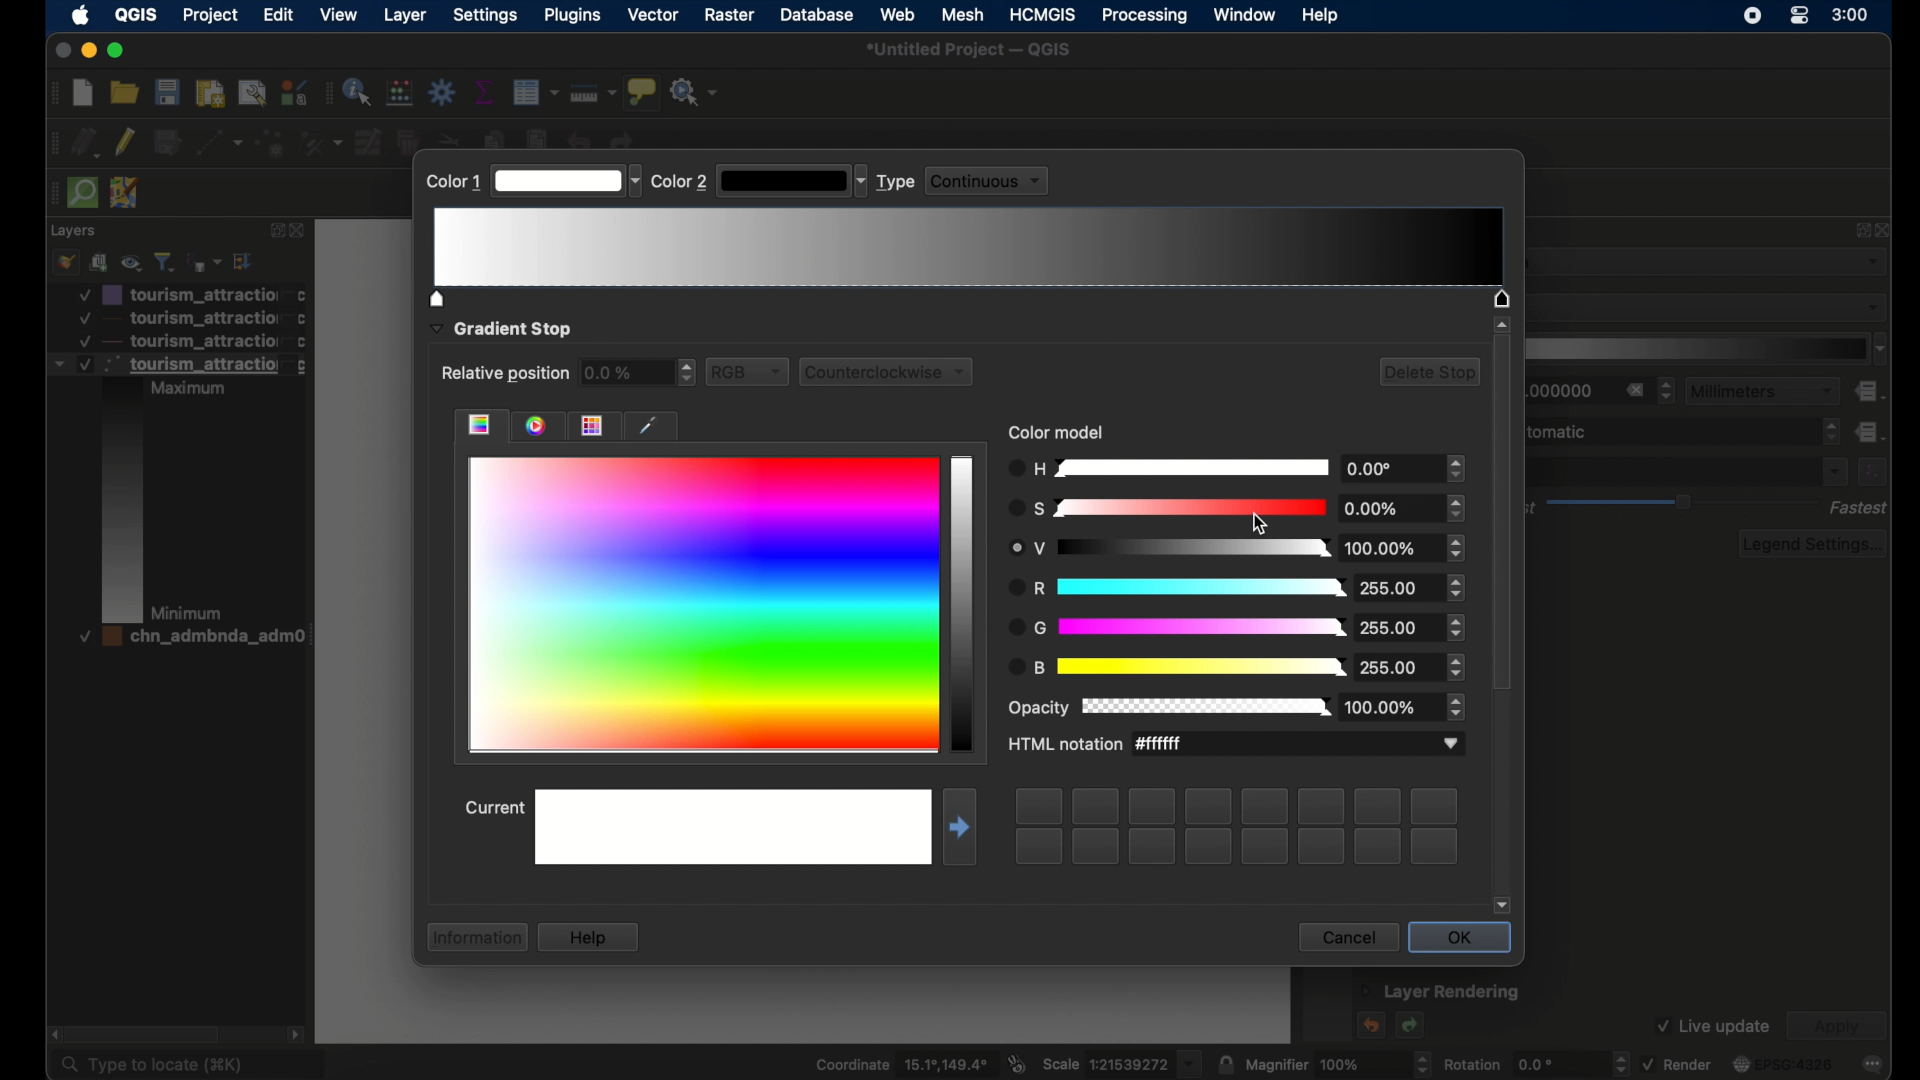 The width and height of the screenshot is (1920, 1080). Describe the element at coordinates (1237, 746) in the screenshot. I see `HTML notation` at that location.